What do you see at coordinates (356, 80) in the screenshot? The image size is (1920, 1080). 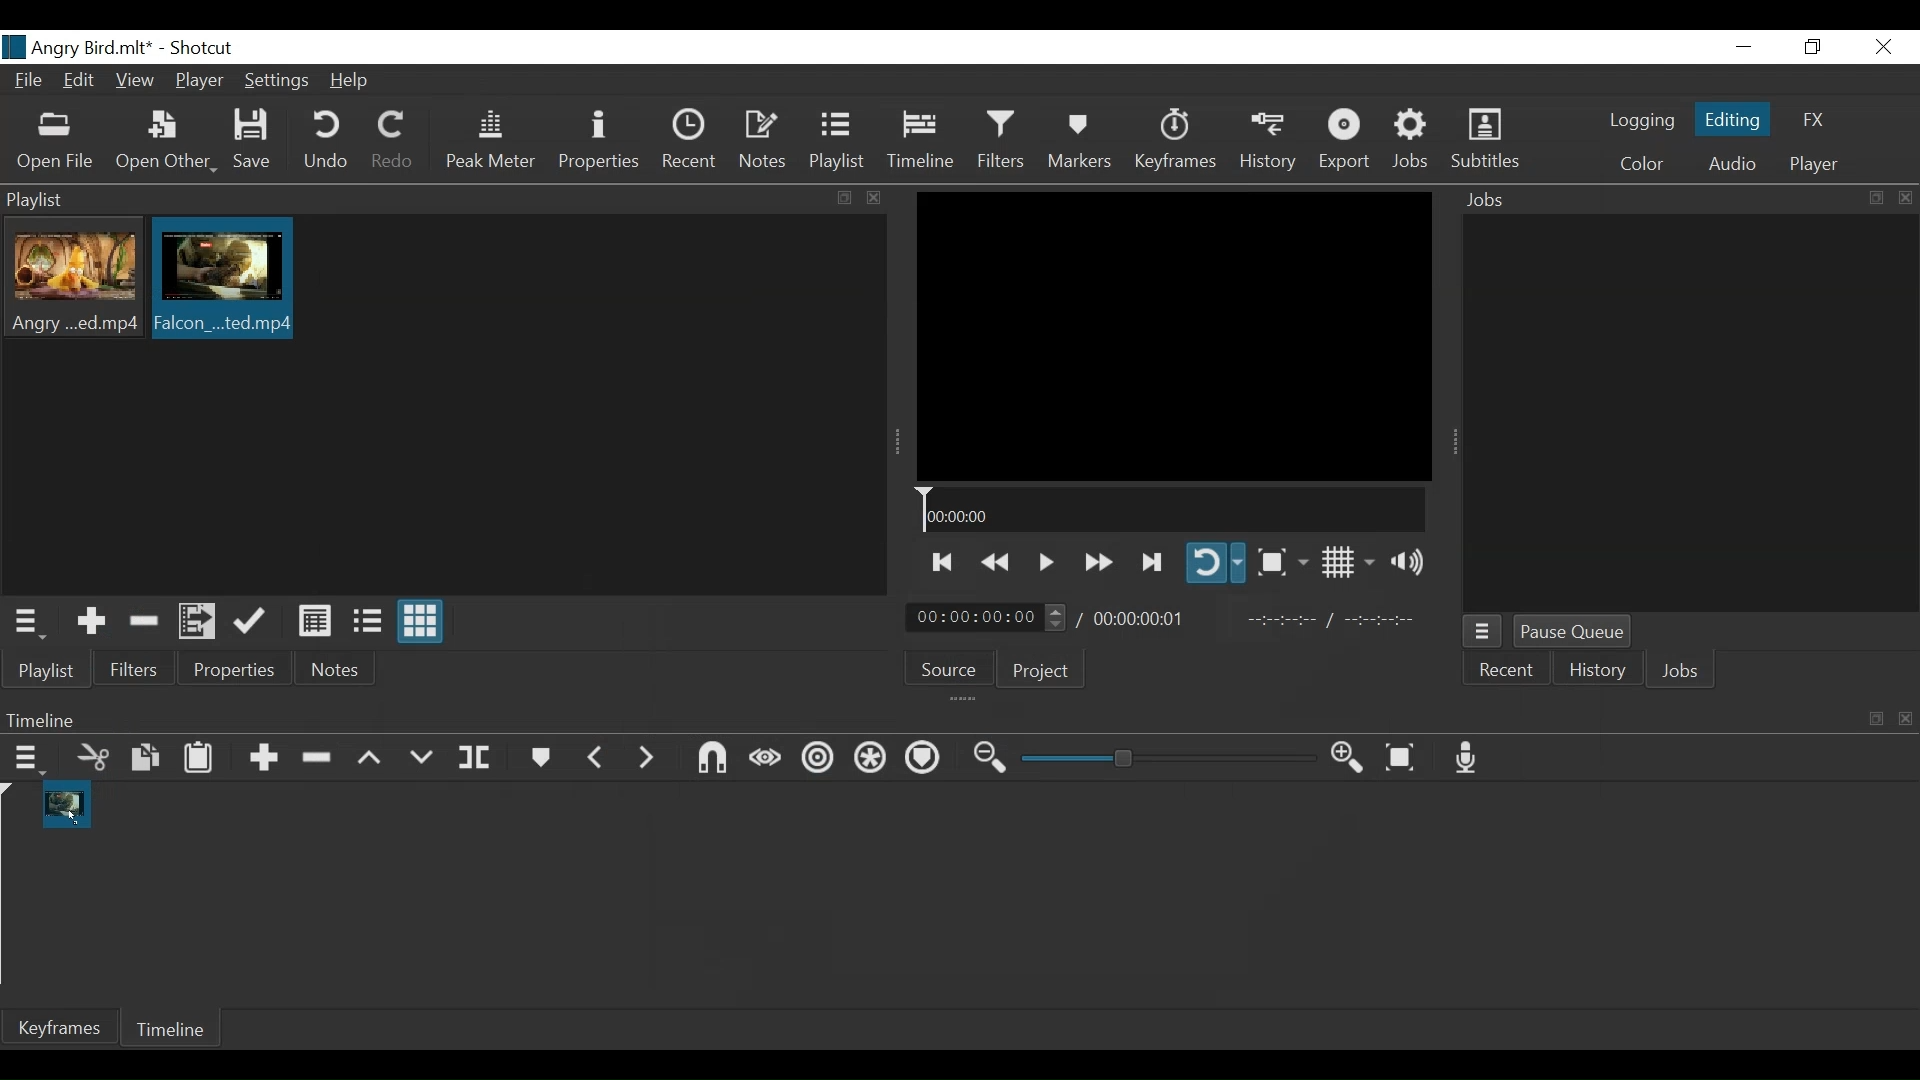 I see `Help` at bounding box center [356, 80].